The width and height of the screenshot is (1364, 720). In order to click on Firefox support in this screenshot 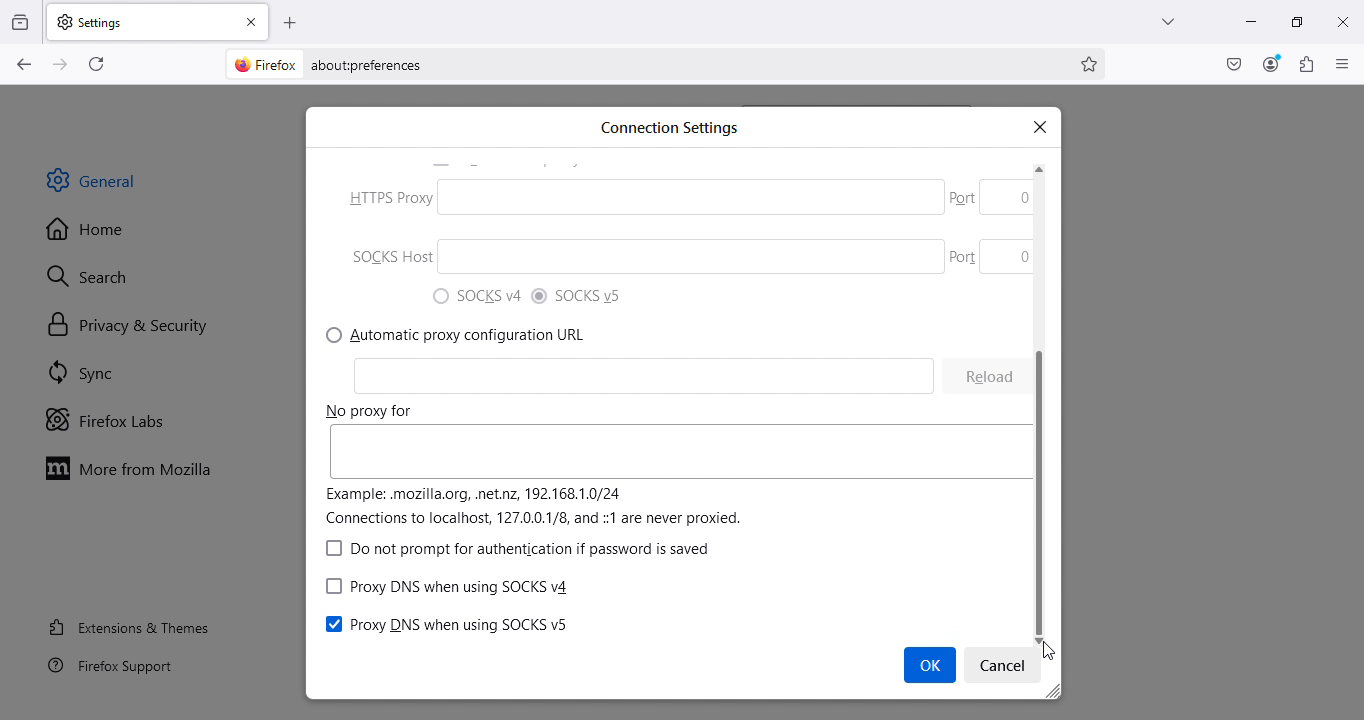, I will do `click(113, 670)`.